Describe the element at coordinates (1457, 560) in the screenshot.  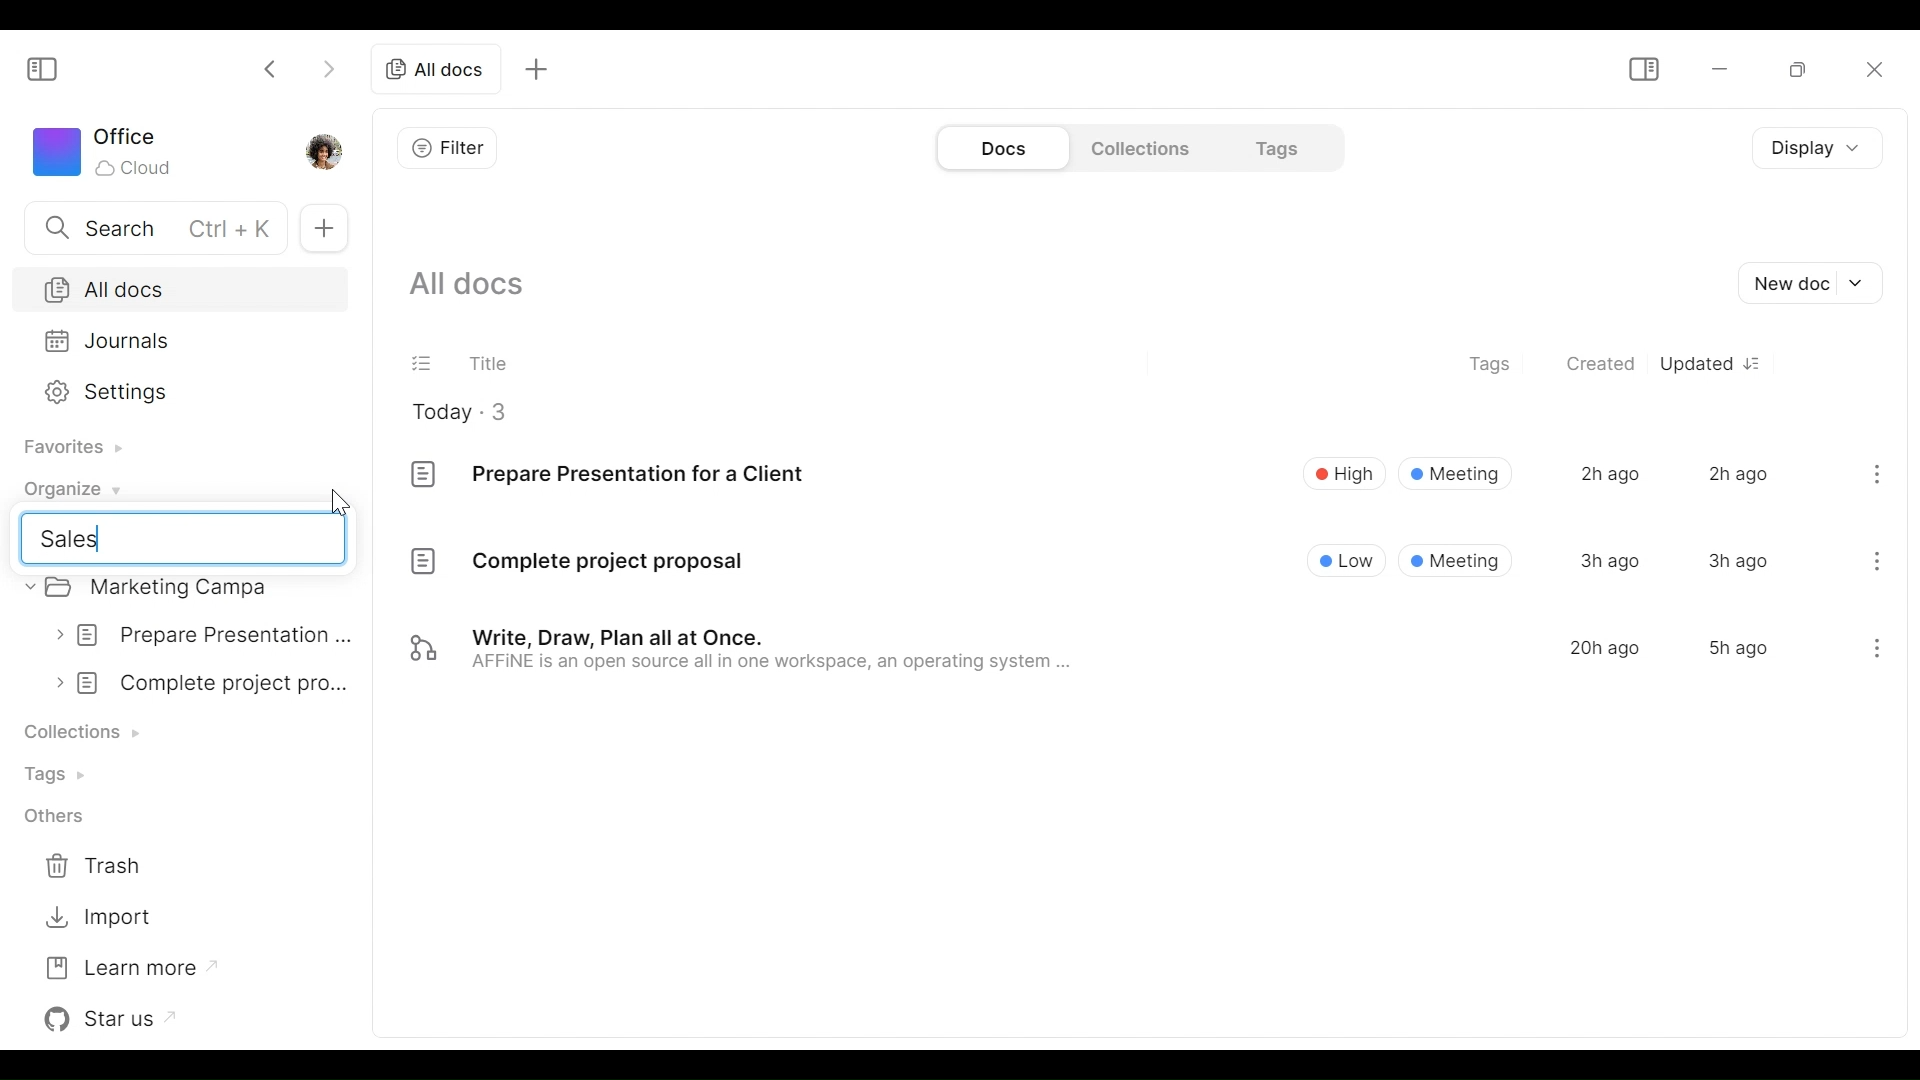
I see `® Meeting` at that location.